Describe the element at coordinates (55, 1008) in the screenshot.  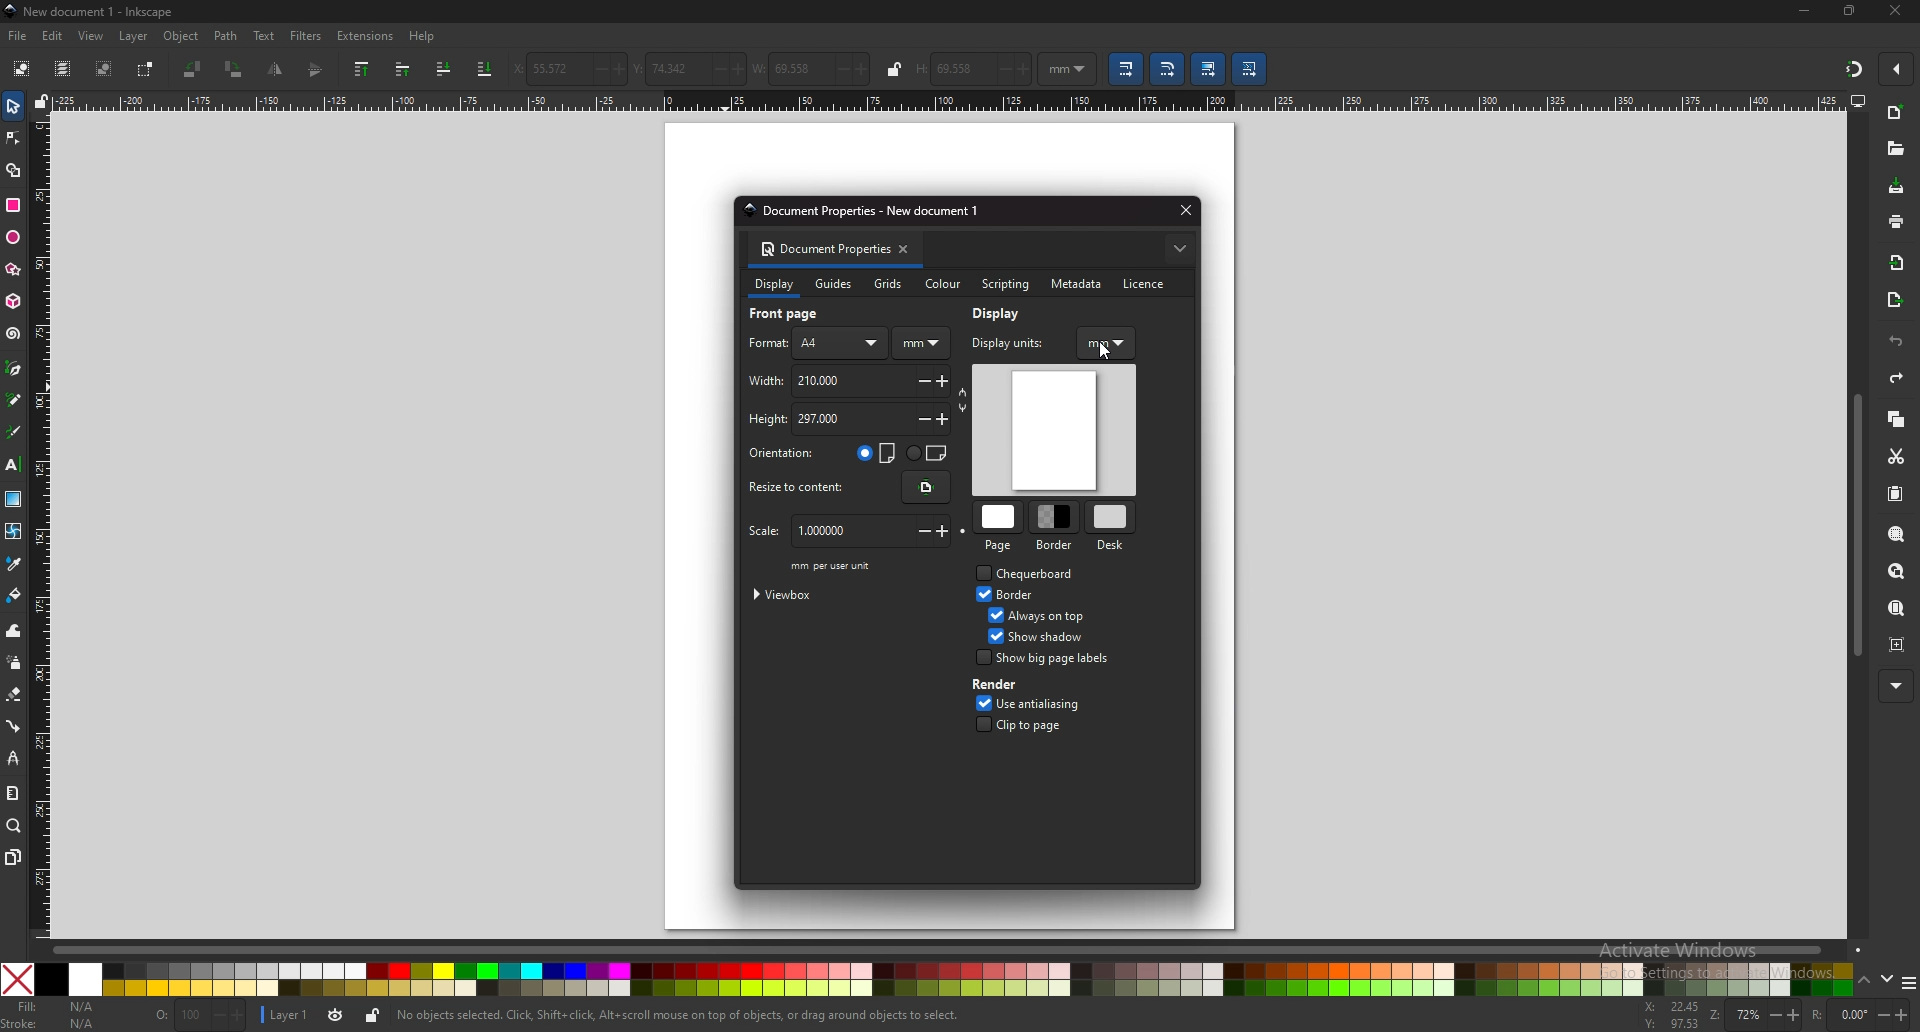
I see `fill` at that location.